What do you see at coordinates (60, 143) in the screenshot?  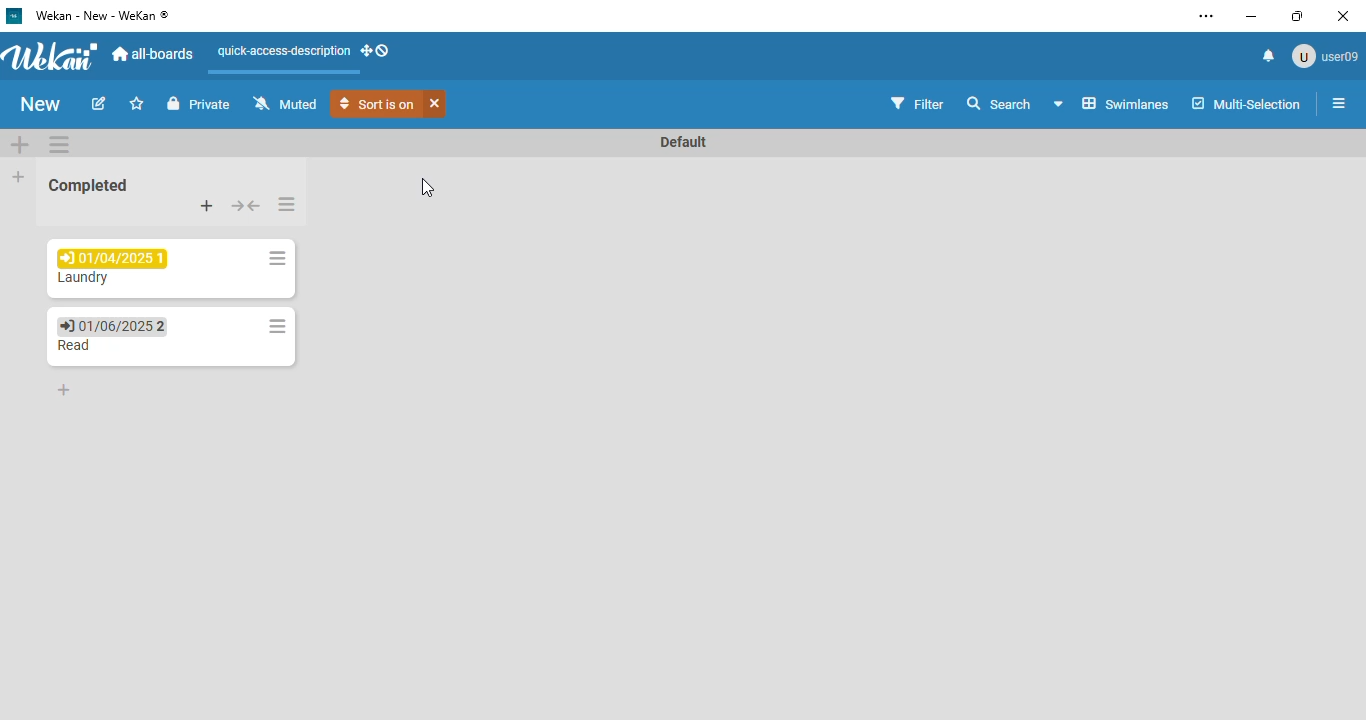 I see `swimlane actions` at bounding box center [60, 143].